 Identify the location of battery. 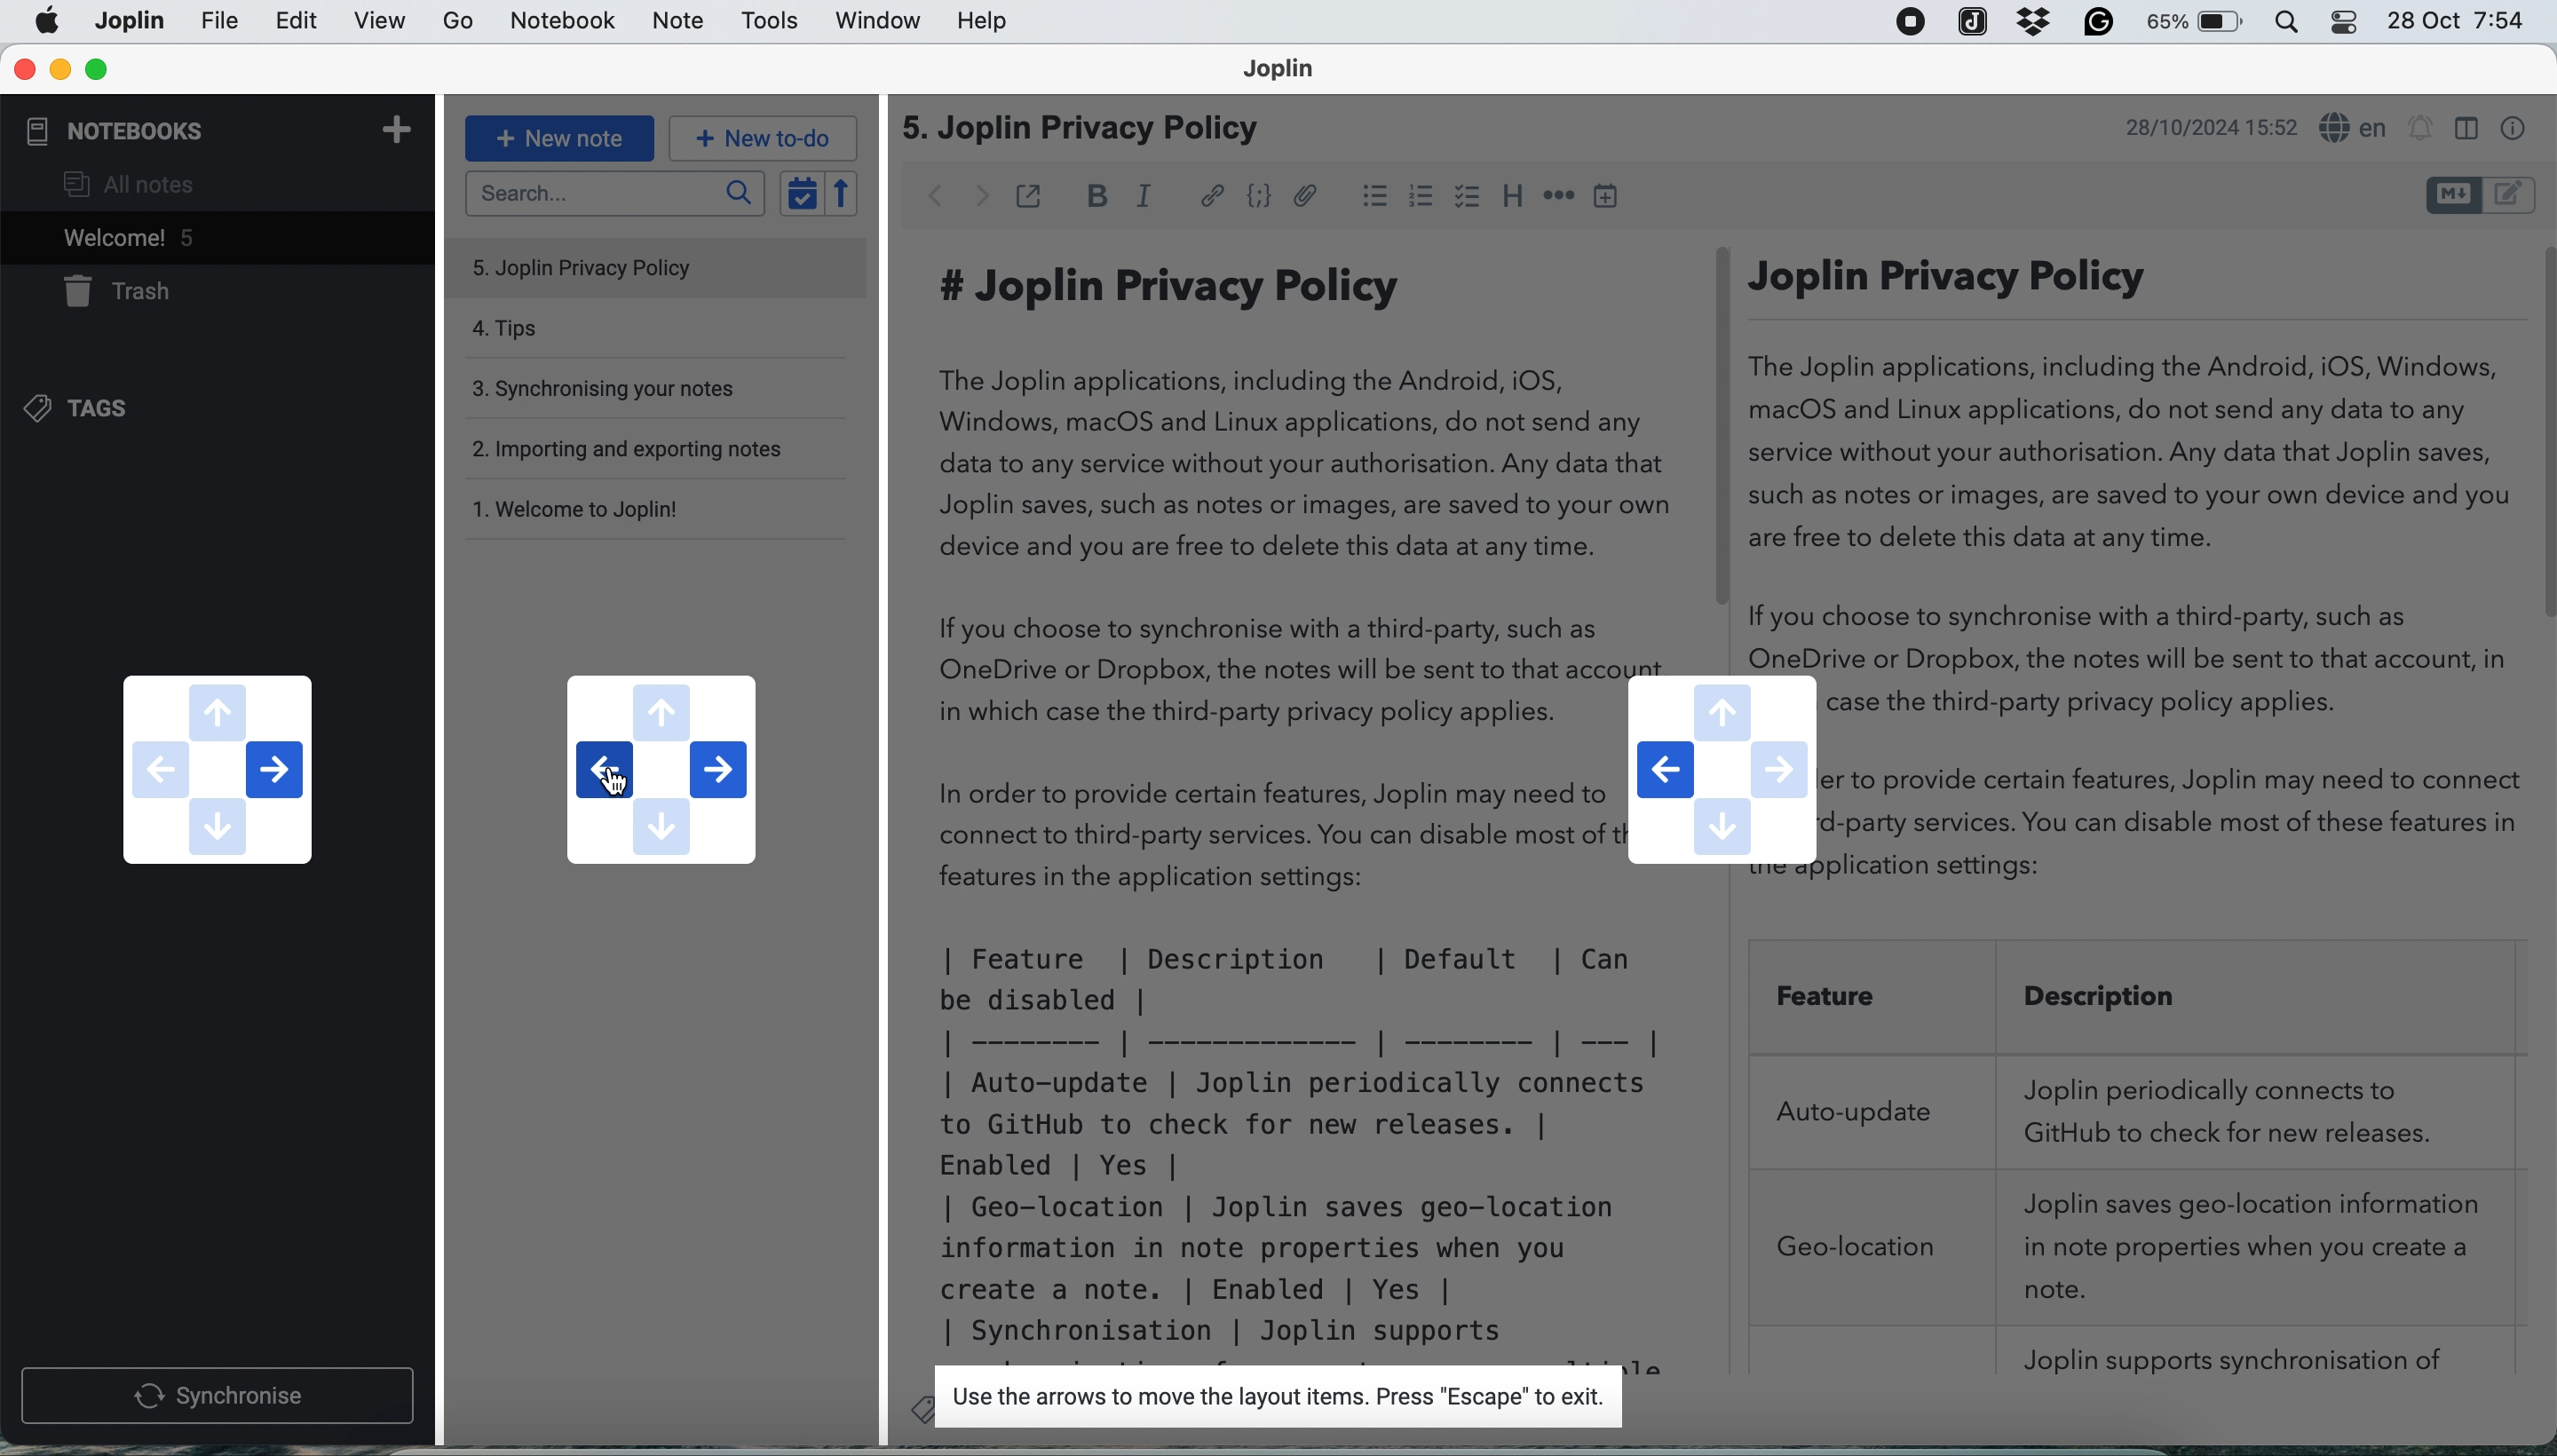
(2198, 25).